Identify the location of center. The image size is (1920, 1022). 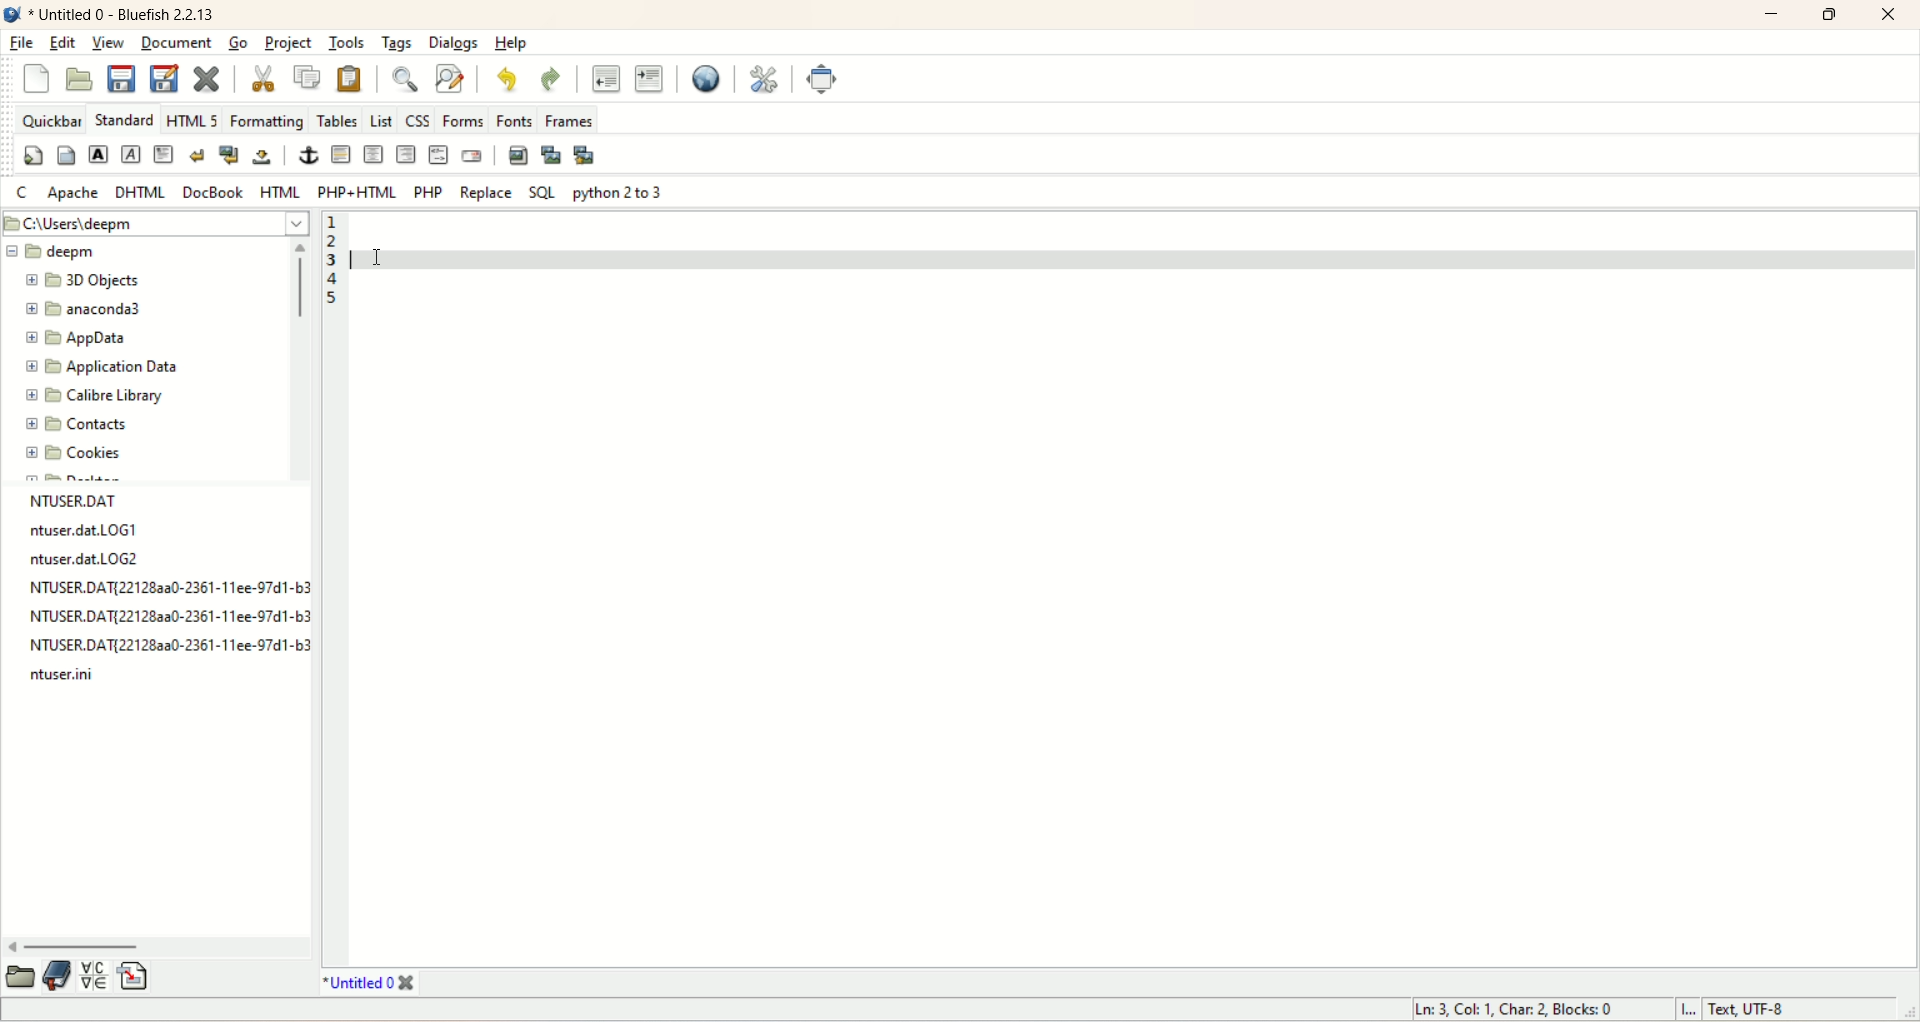
(373, 154).